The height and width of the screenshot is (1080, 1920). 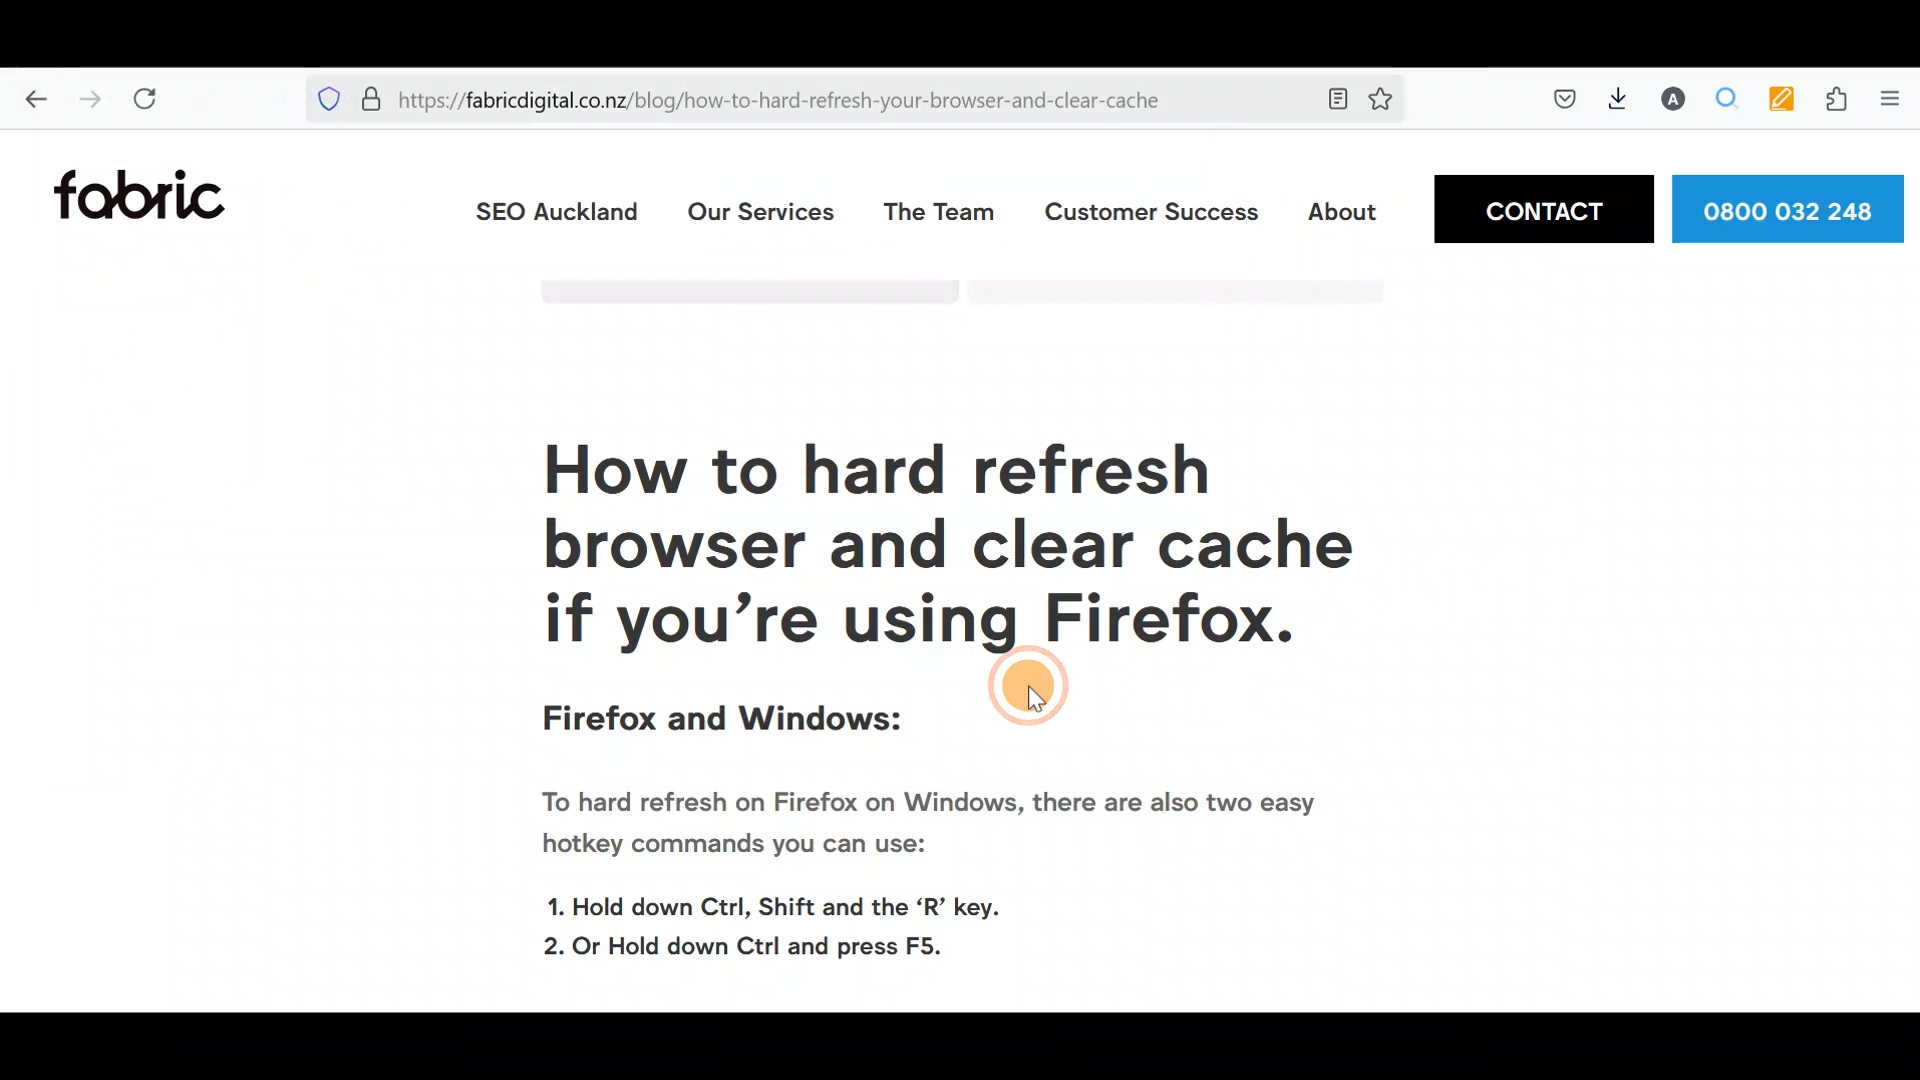 What do you see at coordinates (1791, 207) in the screenshot?
I see `Phone number` at bounding box center [1791, 207].